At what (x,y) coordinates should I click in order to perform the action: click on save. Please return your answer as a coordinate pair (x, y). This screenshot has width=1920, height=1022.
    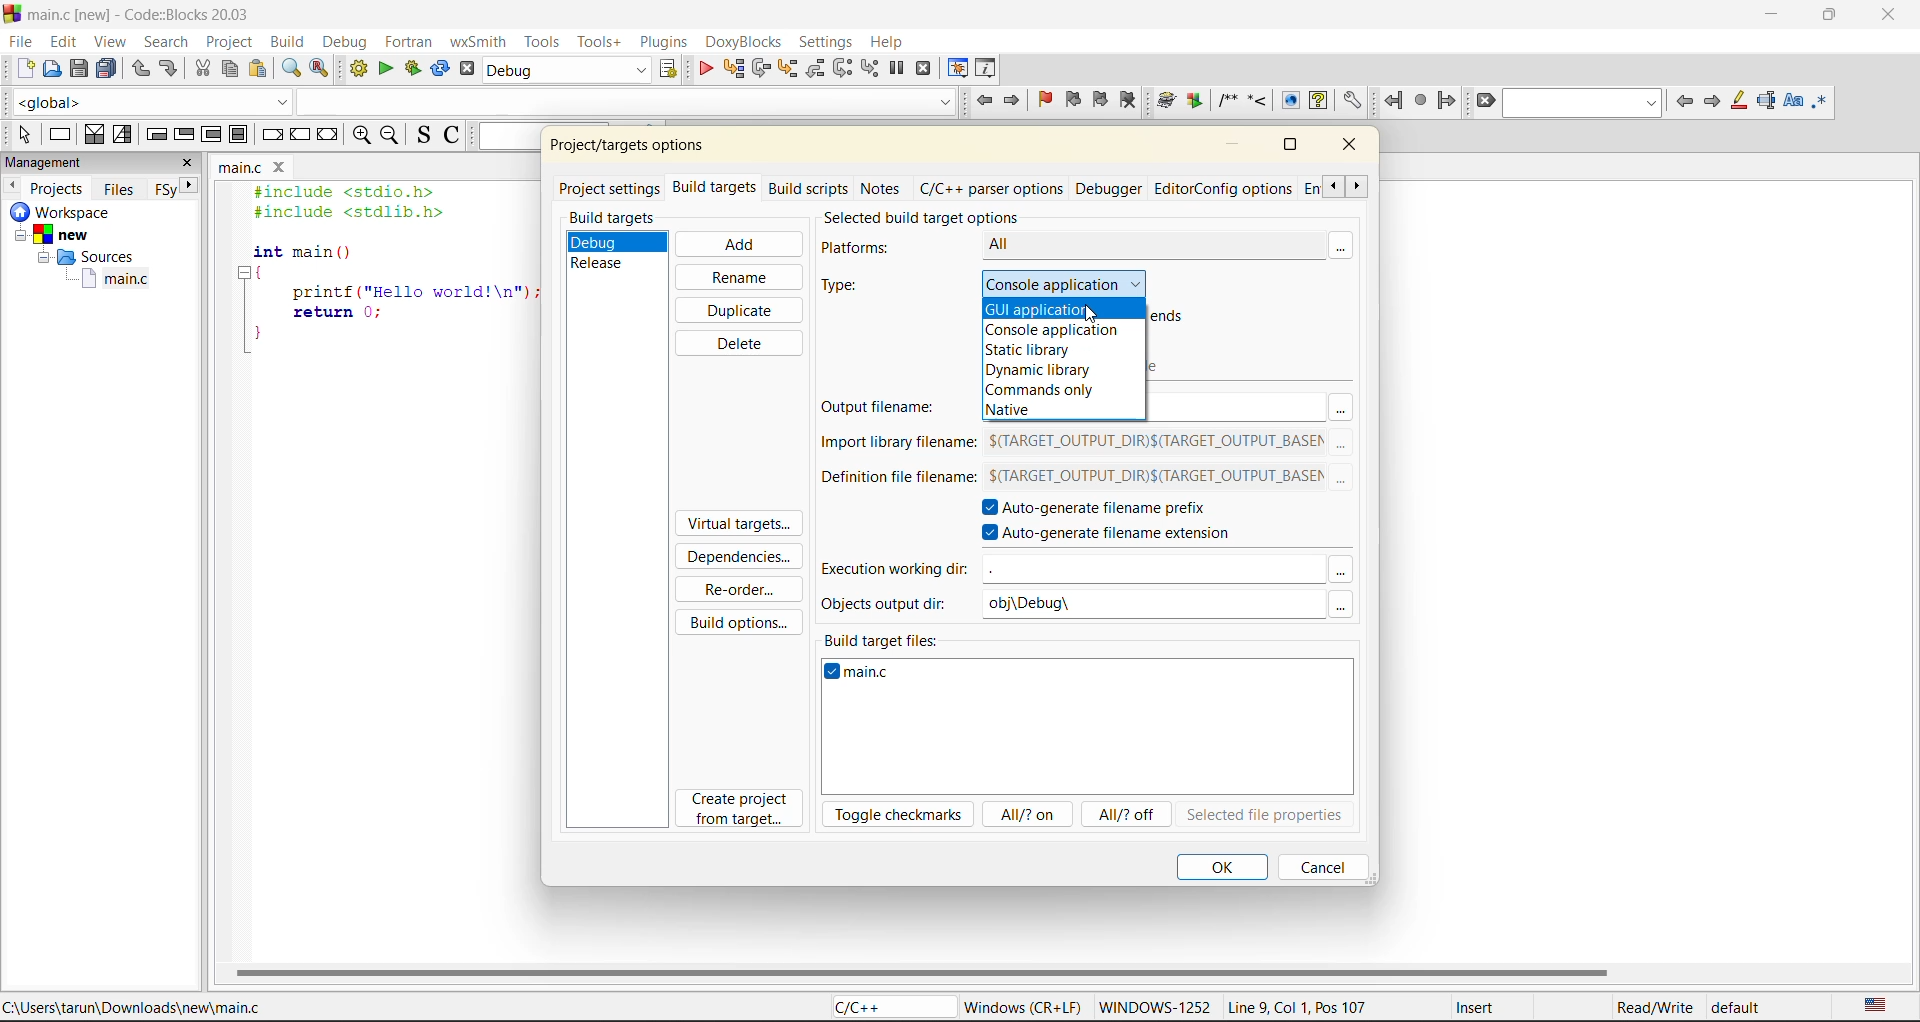
    Looking at the image, I should click on (77, 69).